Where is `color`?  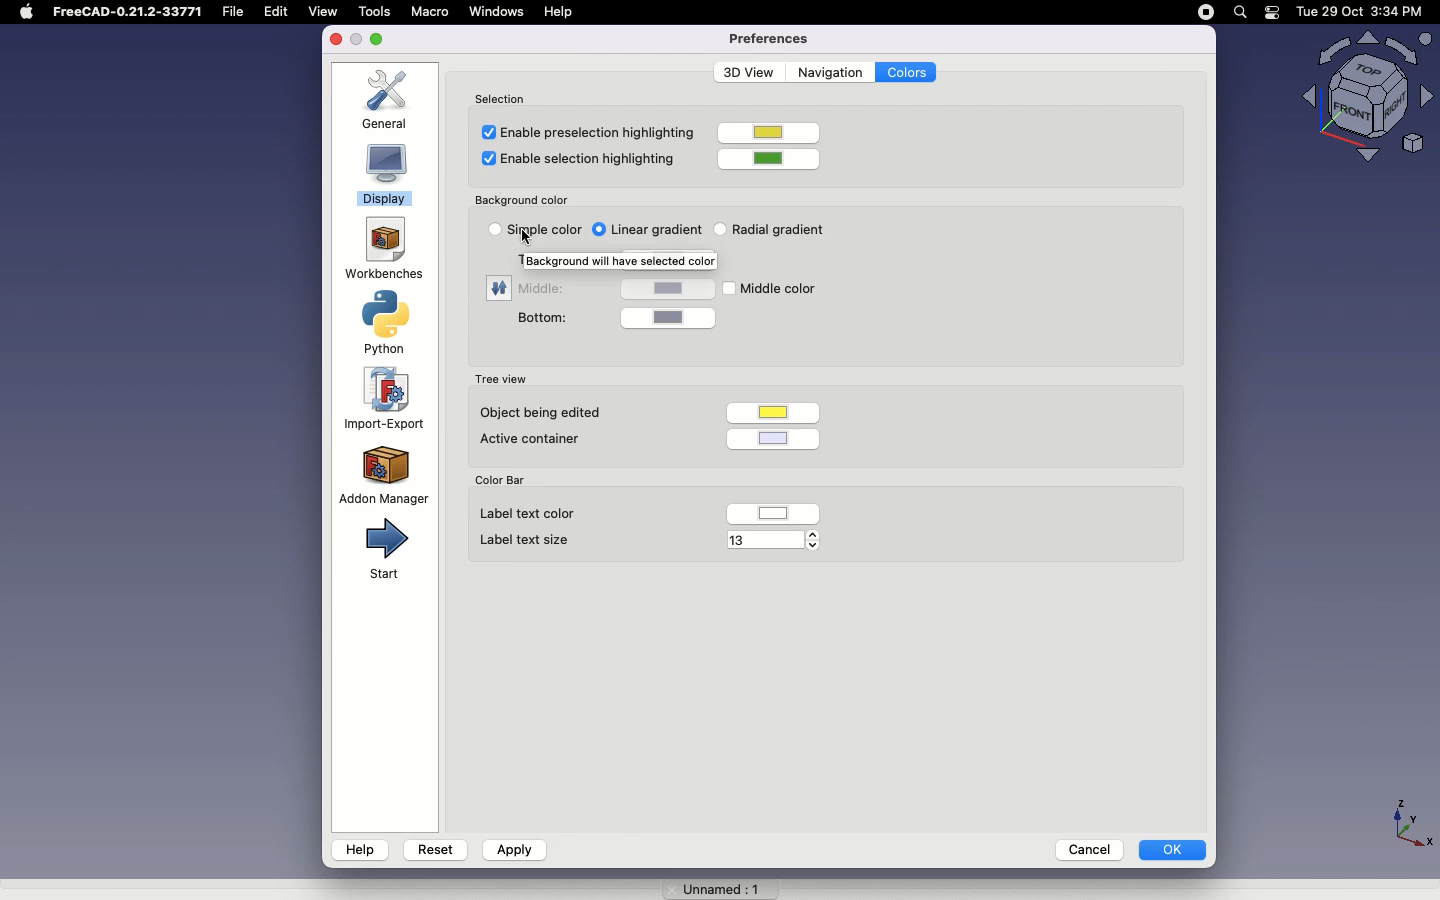
color is located at coordinates (772, 409).